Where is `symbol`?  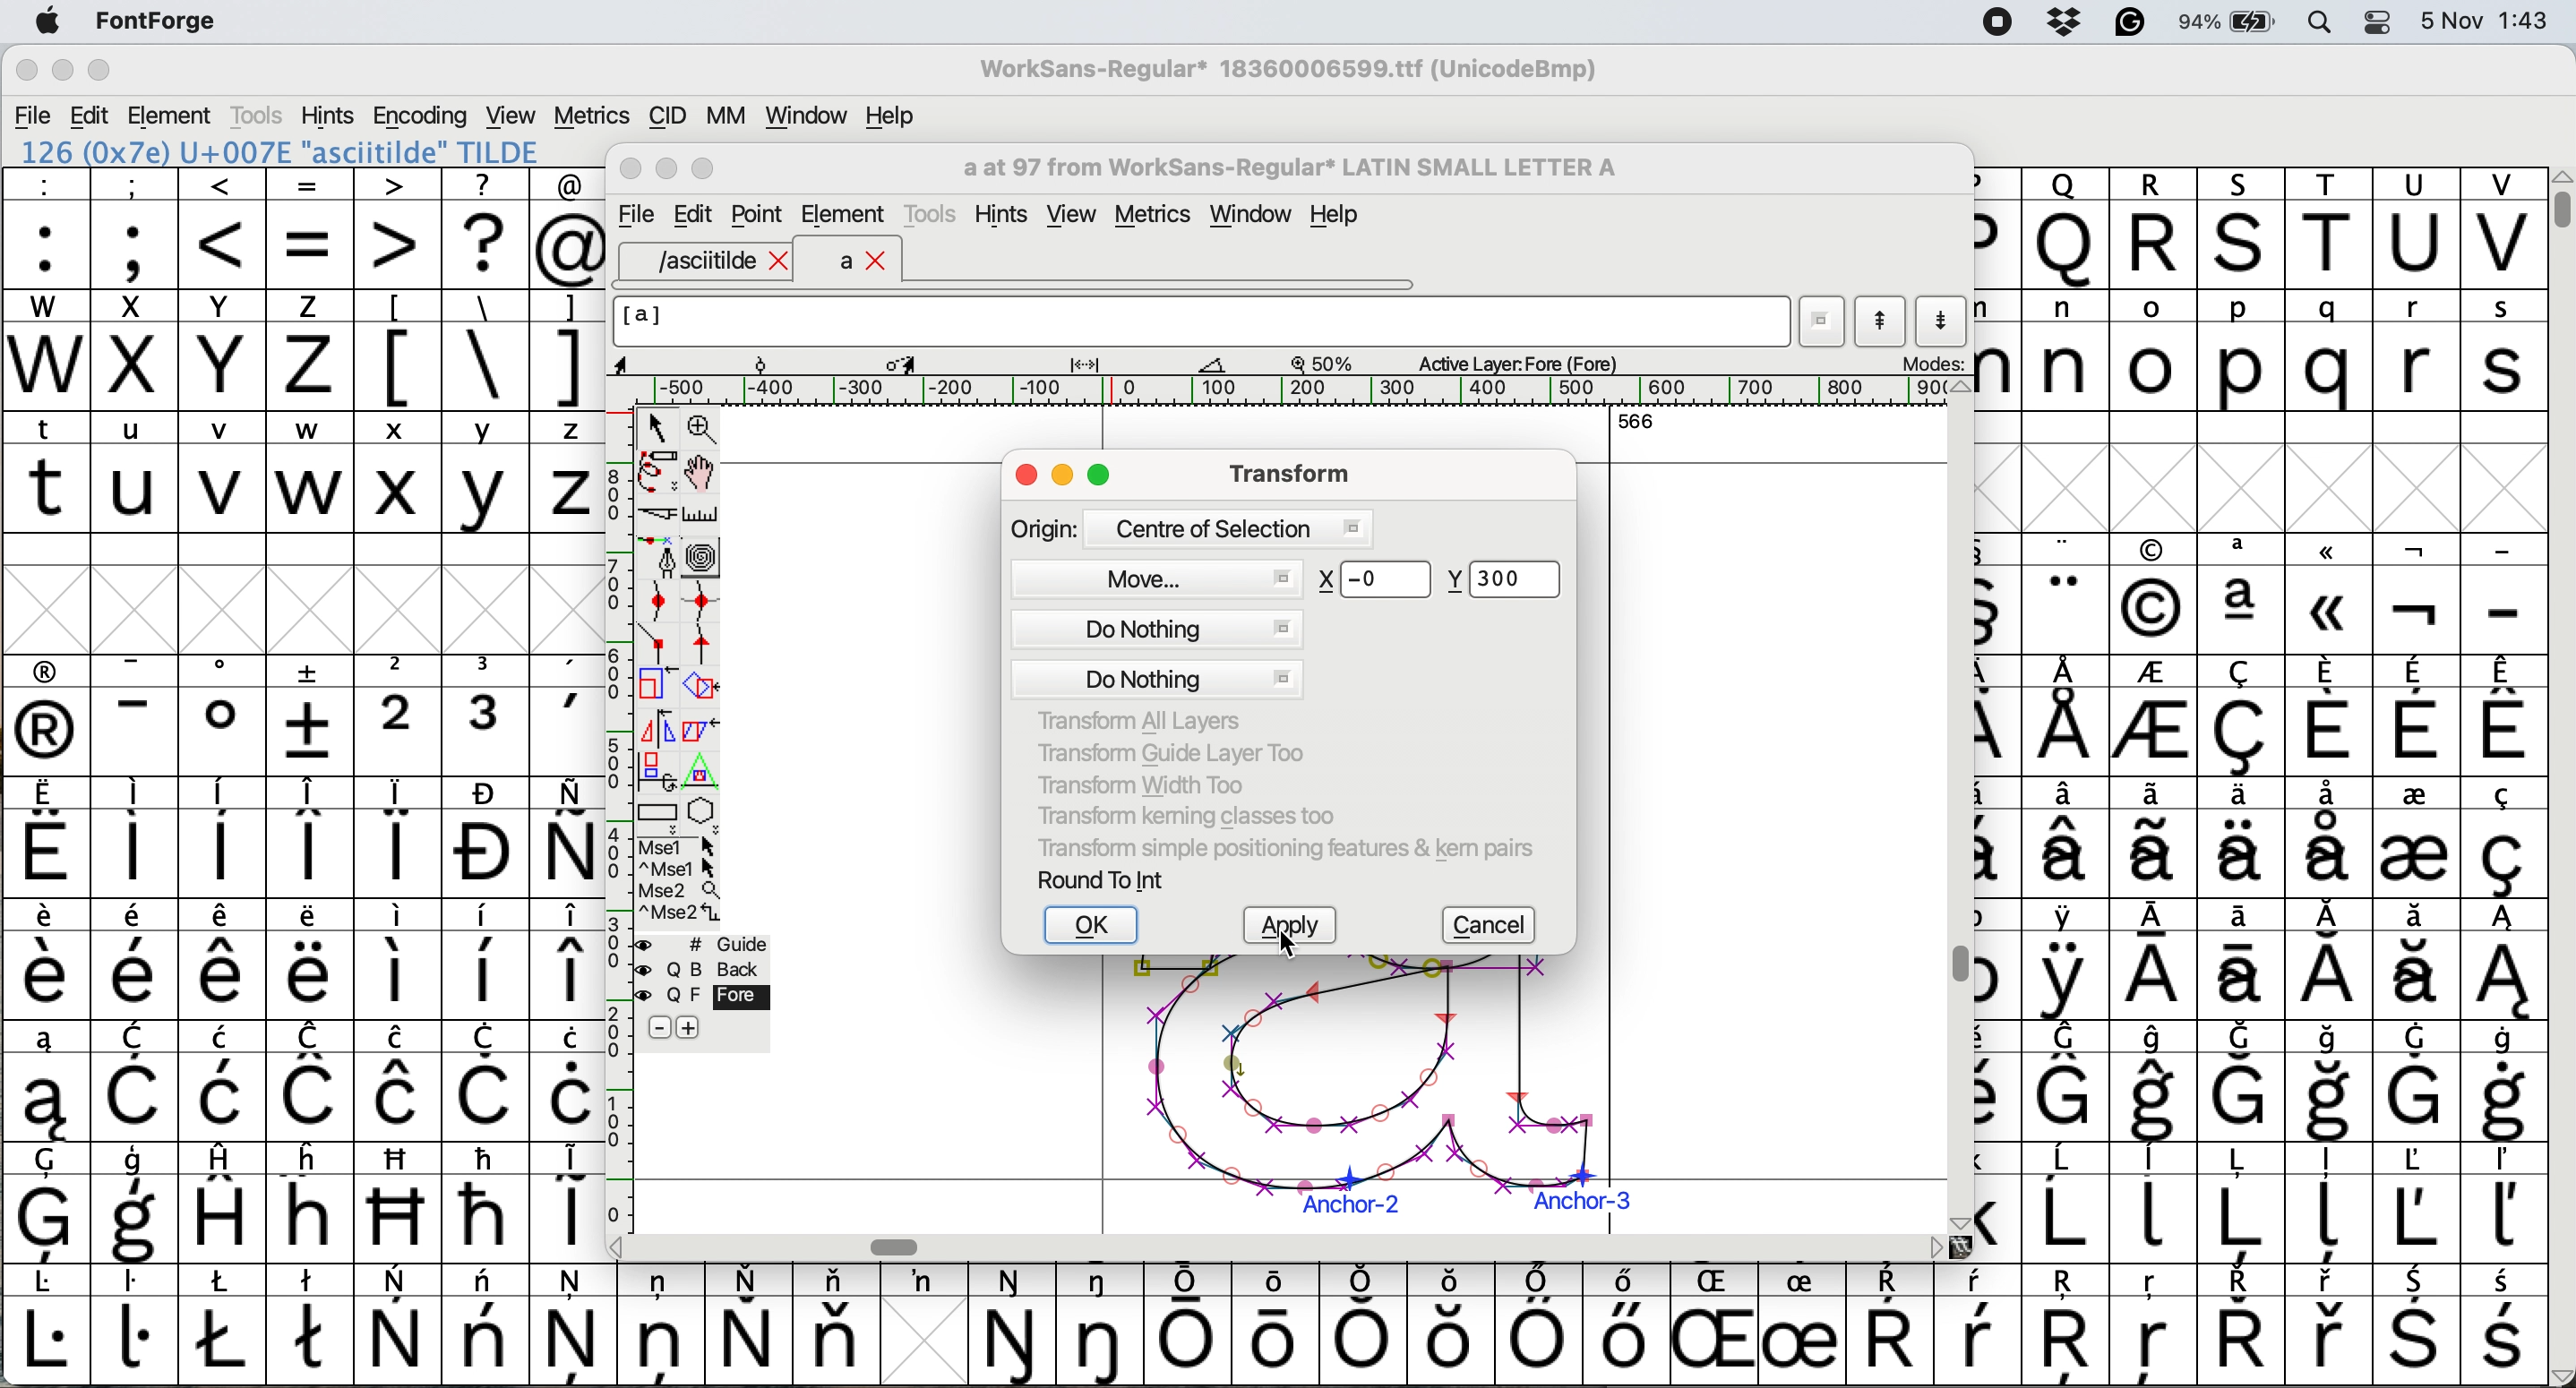
symbol is located at coordinates (2242, 960).